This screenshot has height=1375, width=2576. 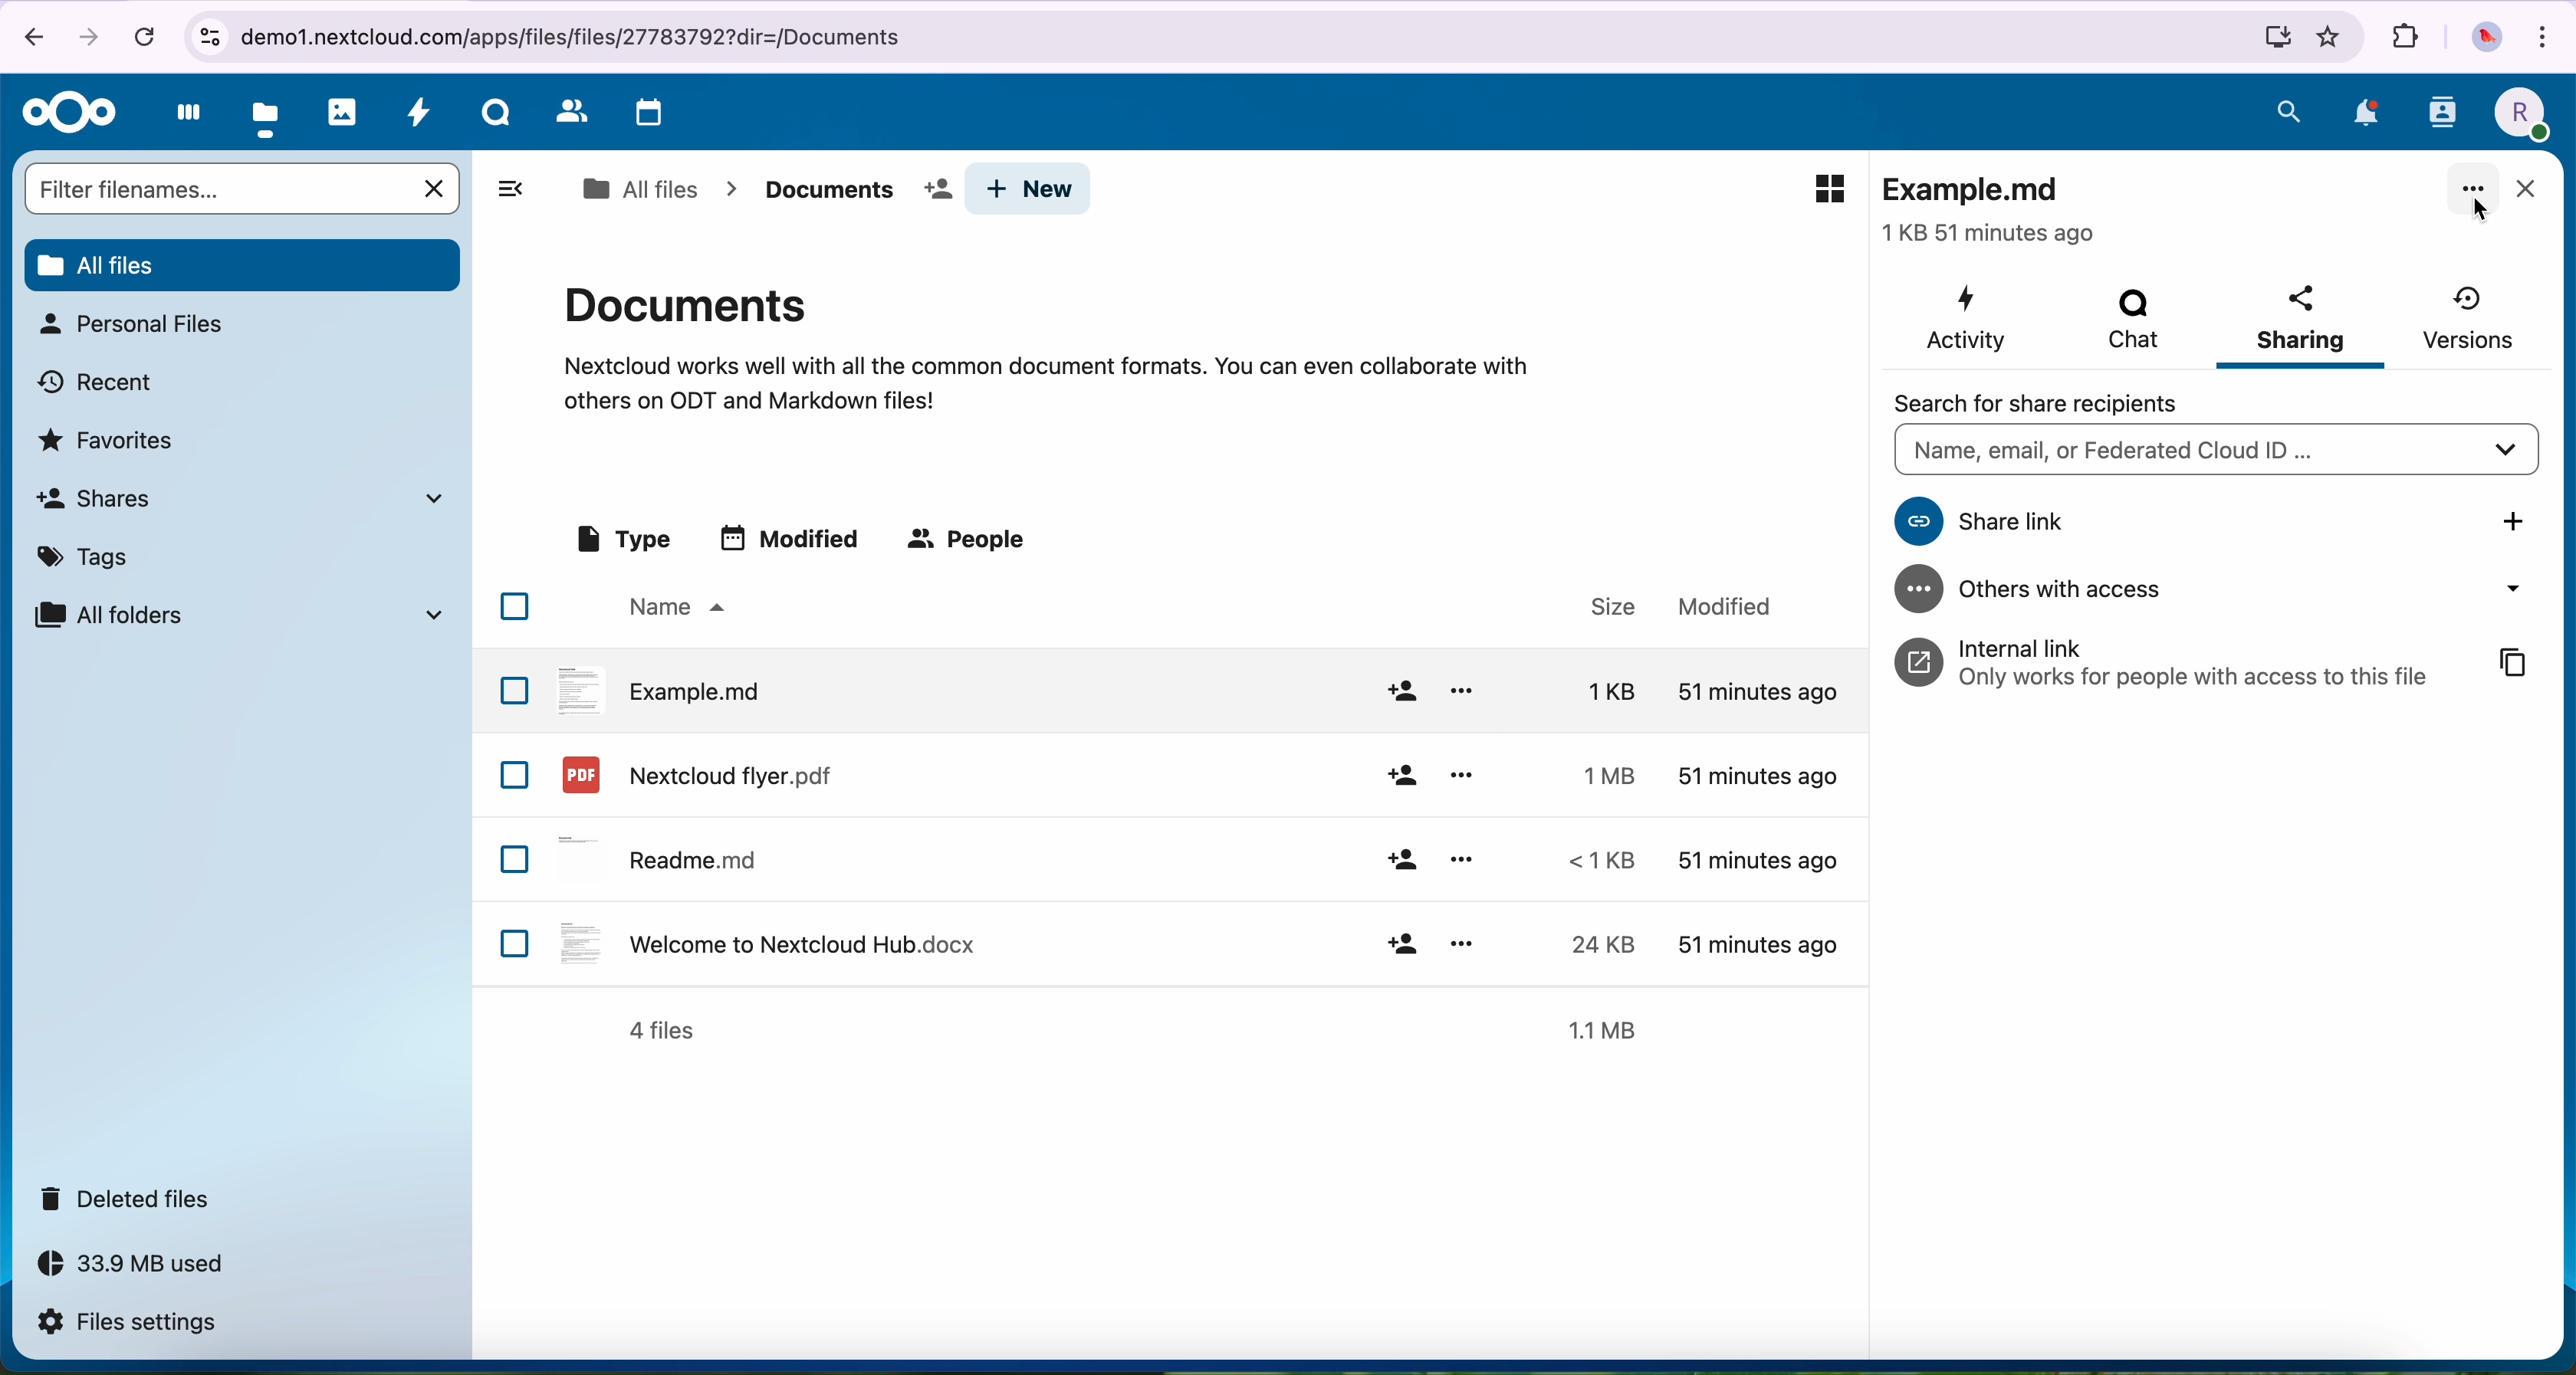 I want to click on 1.1MB, so click(x=1610, y=1027).